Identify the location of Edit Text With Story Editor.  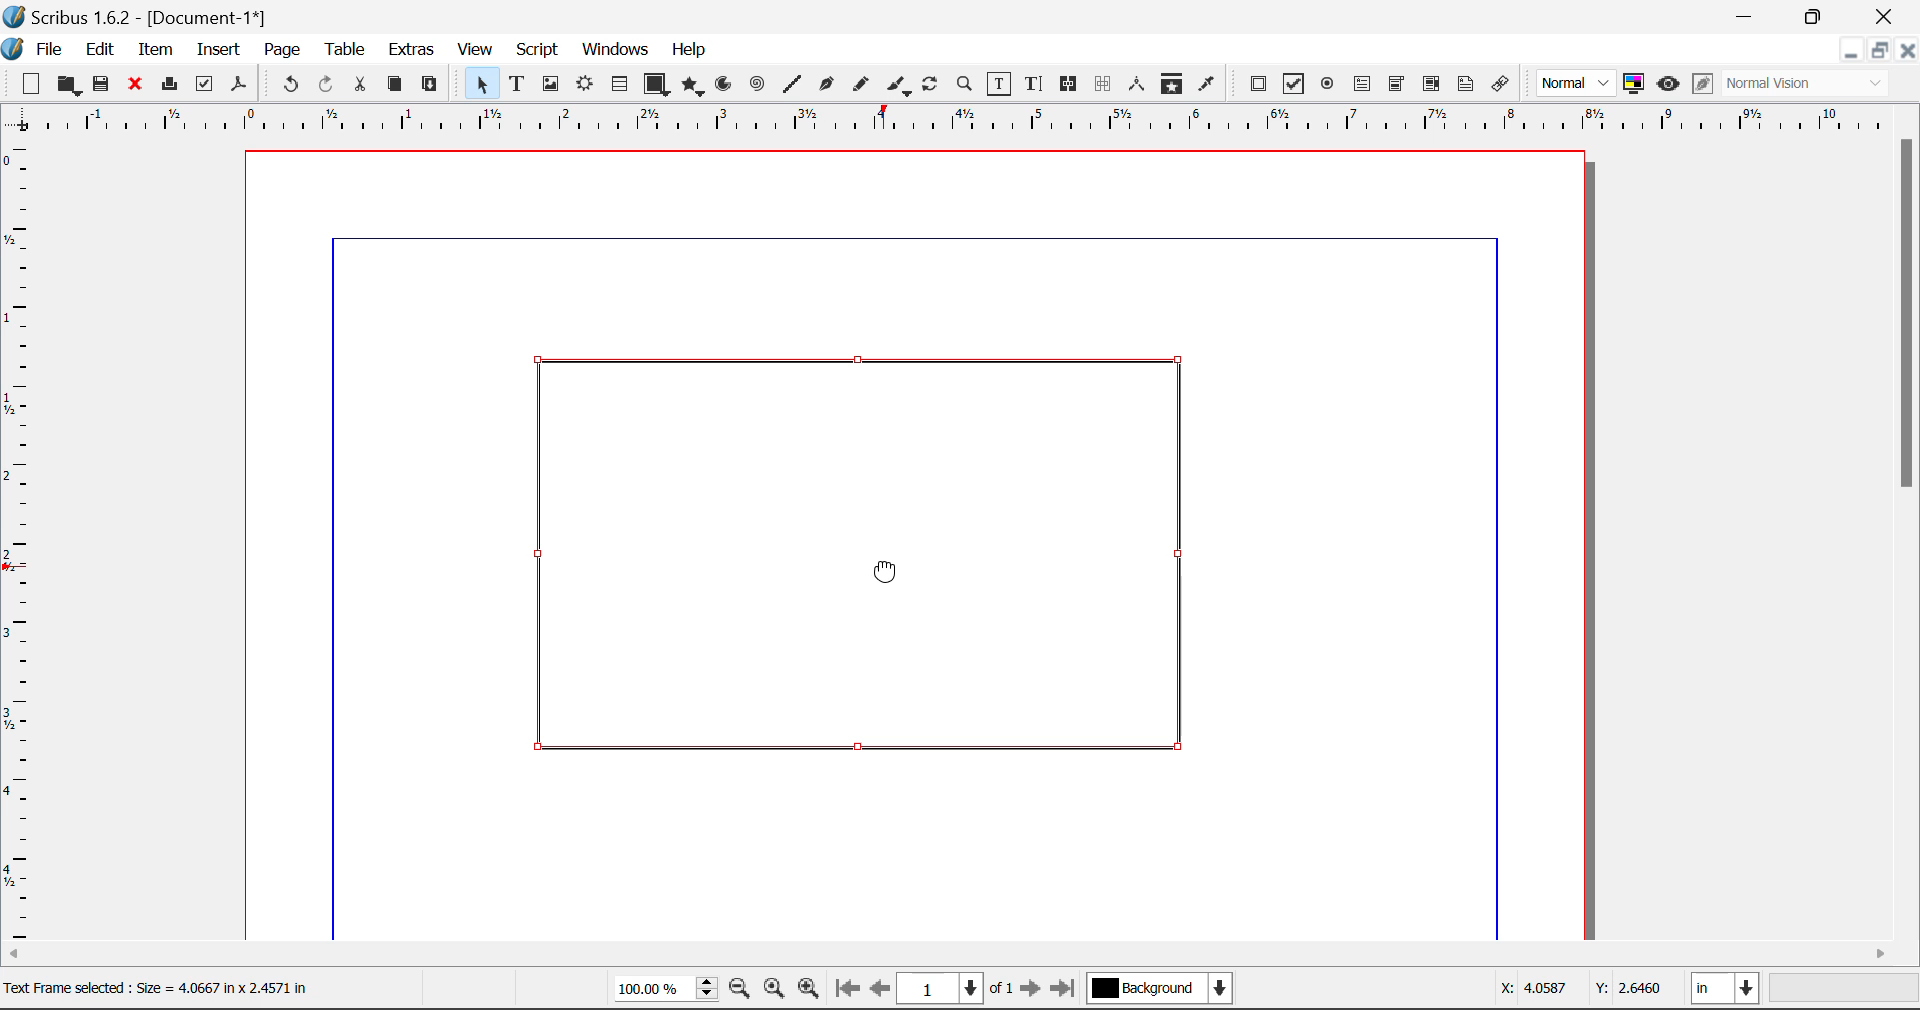
(1033, 85).